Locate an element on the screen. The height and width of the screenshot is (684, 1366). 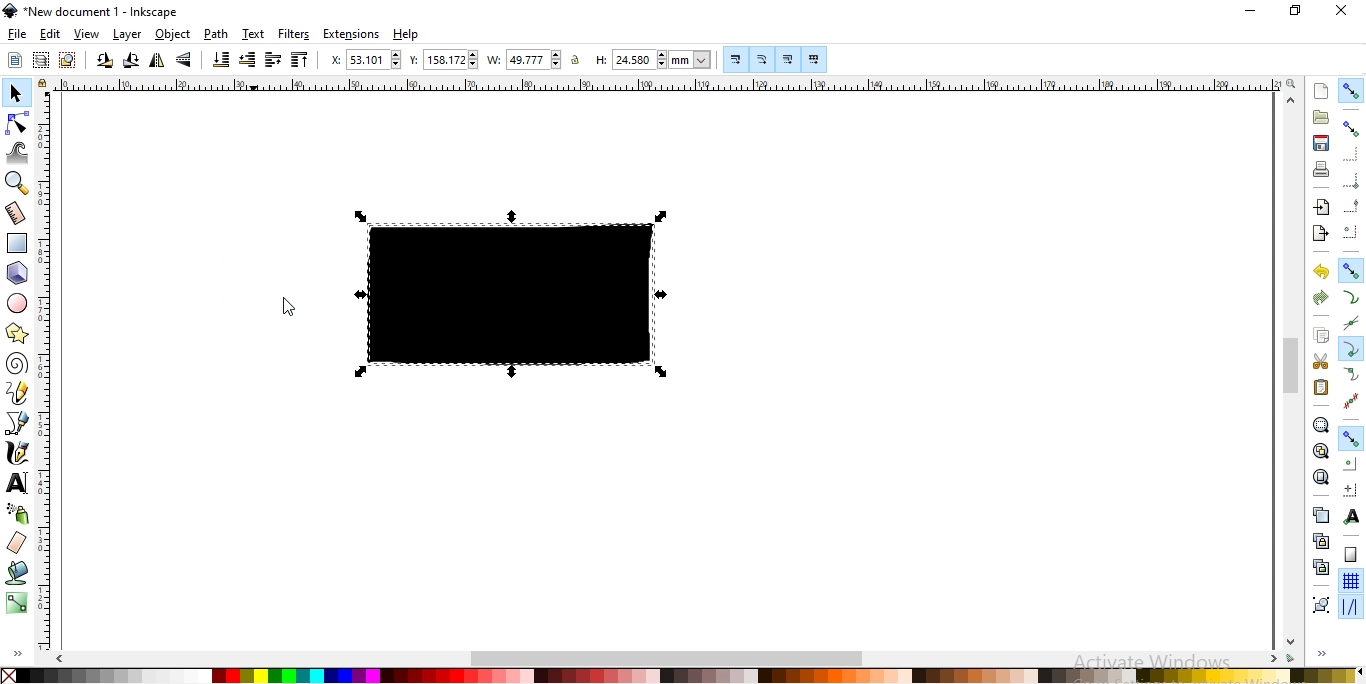
object is located at coordinates (172, 34).